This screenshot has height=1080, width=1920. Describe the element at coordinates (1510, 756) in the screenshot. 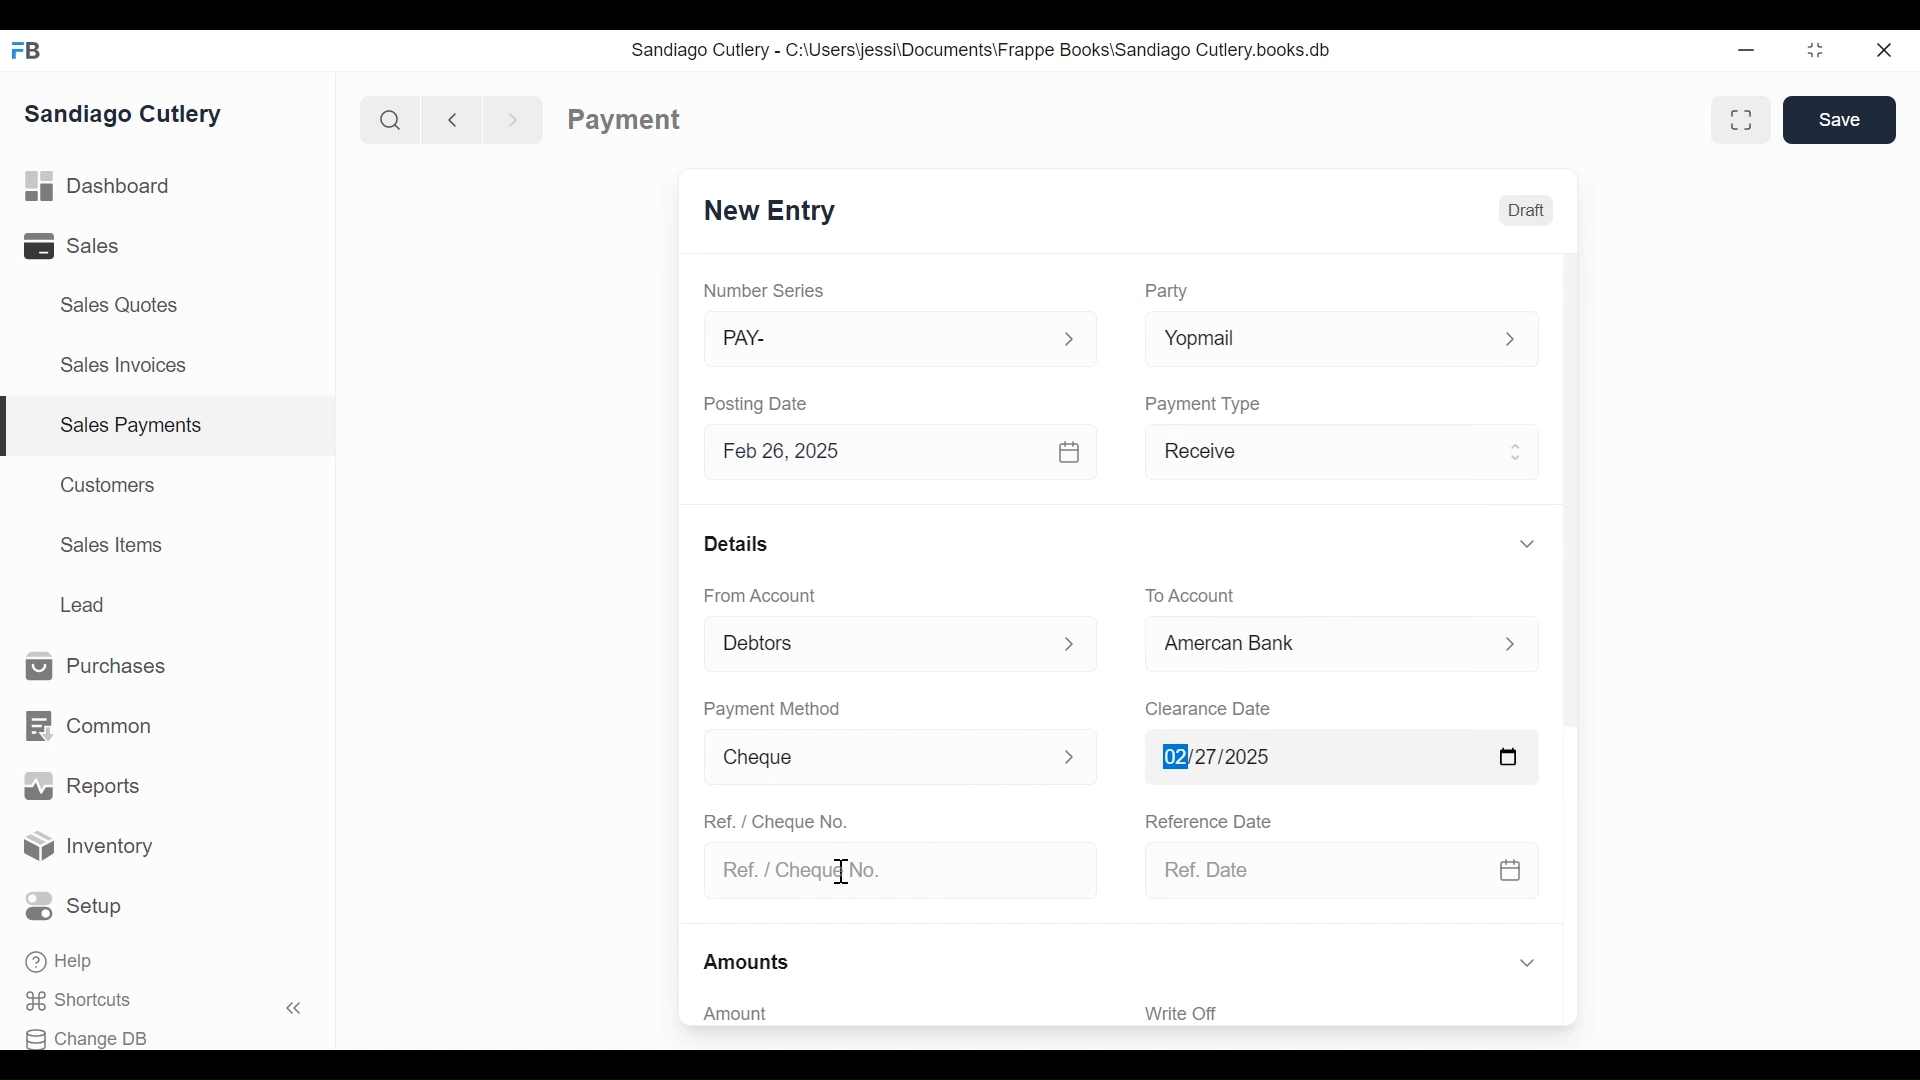

I see `Calendar` at that location.